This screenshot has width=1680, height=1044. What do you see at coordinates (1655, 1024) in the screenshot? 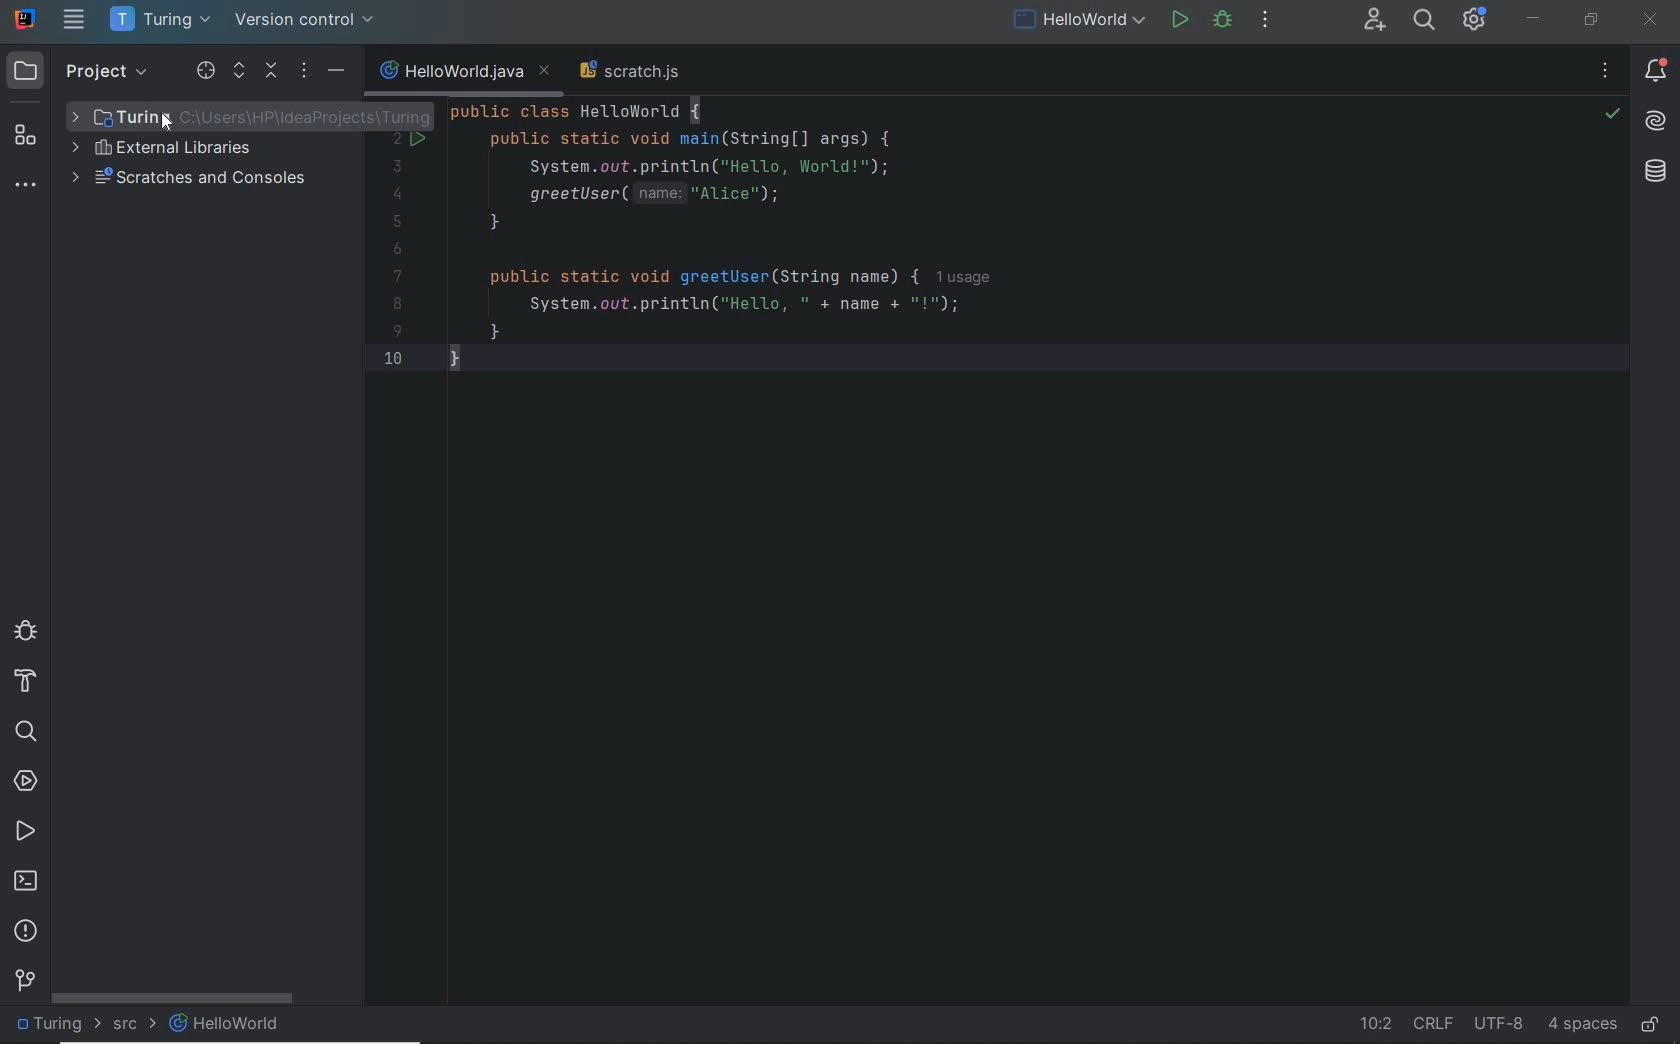
I see `make file ready only` at bounding box center [1655, 1024].